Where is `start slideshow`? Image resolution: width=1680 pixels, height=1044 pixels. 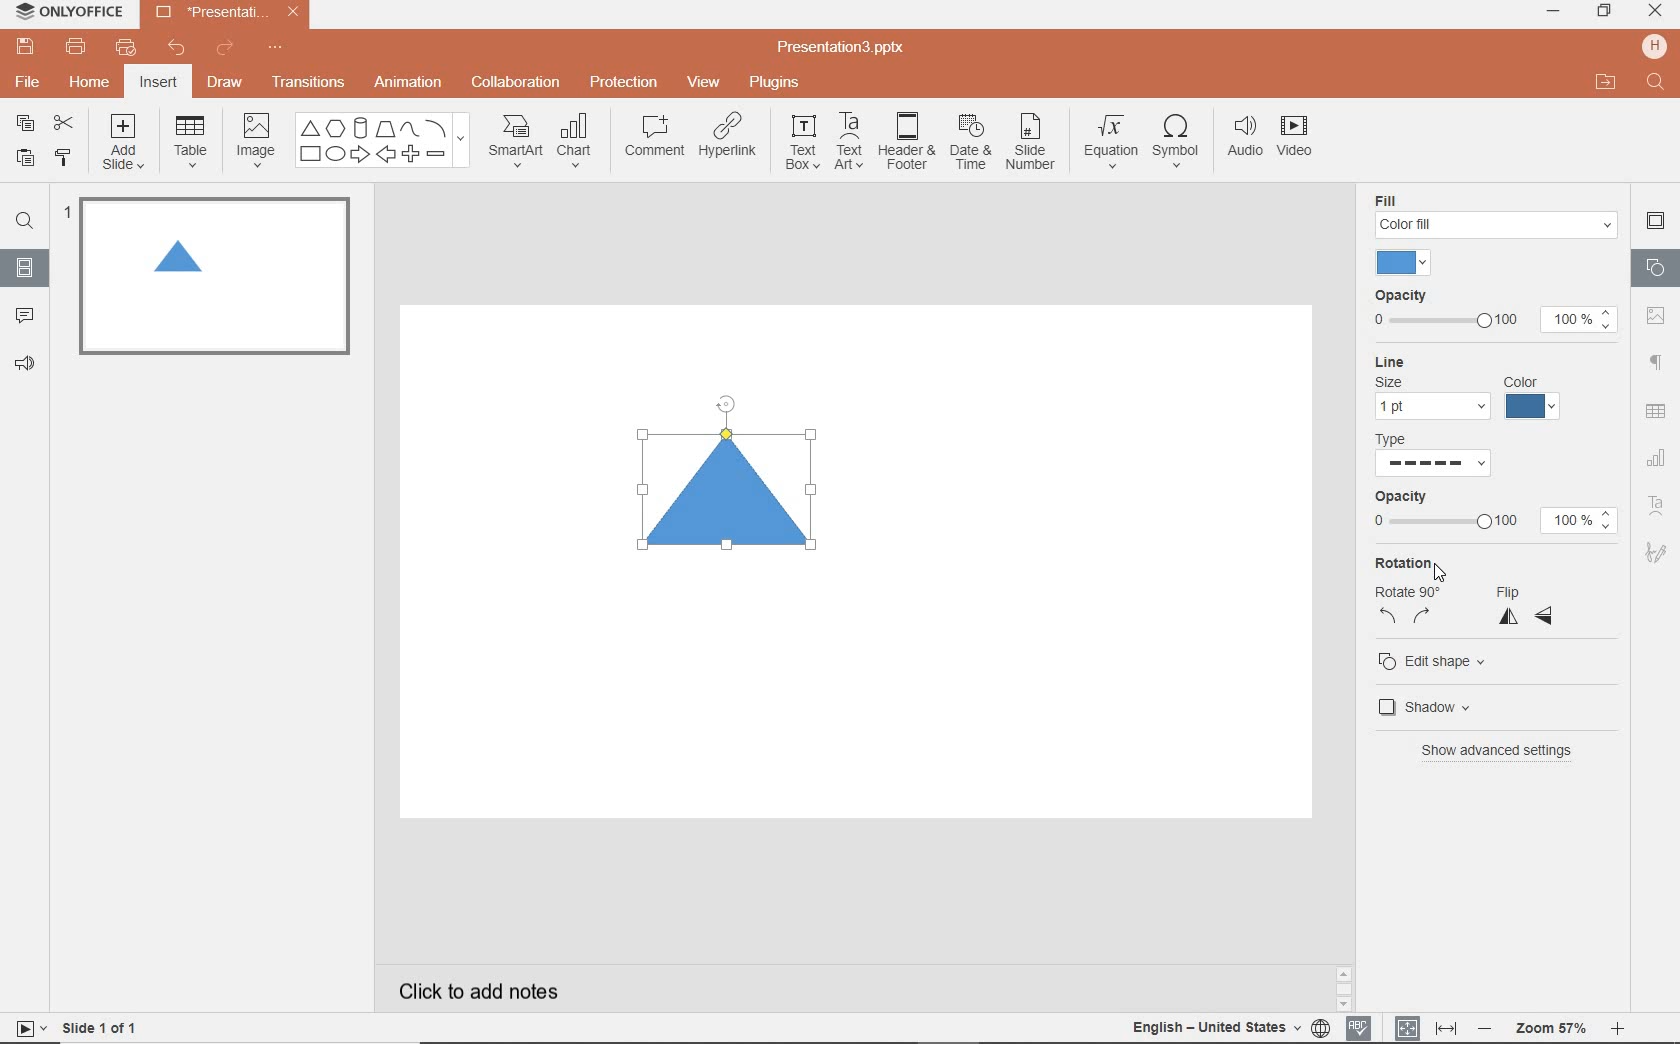
start slideshow is located at coordinates (24, 1031).